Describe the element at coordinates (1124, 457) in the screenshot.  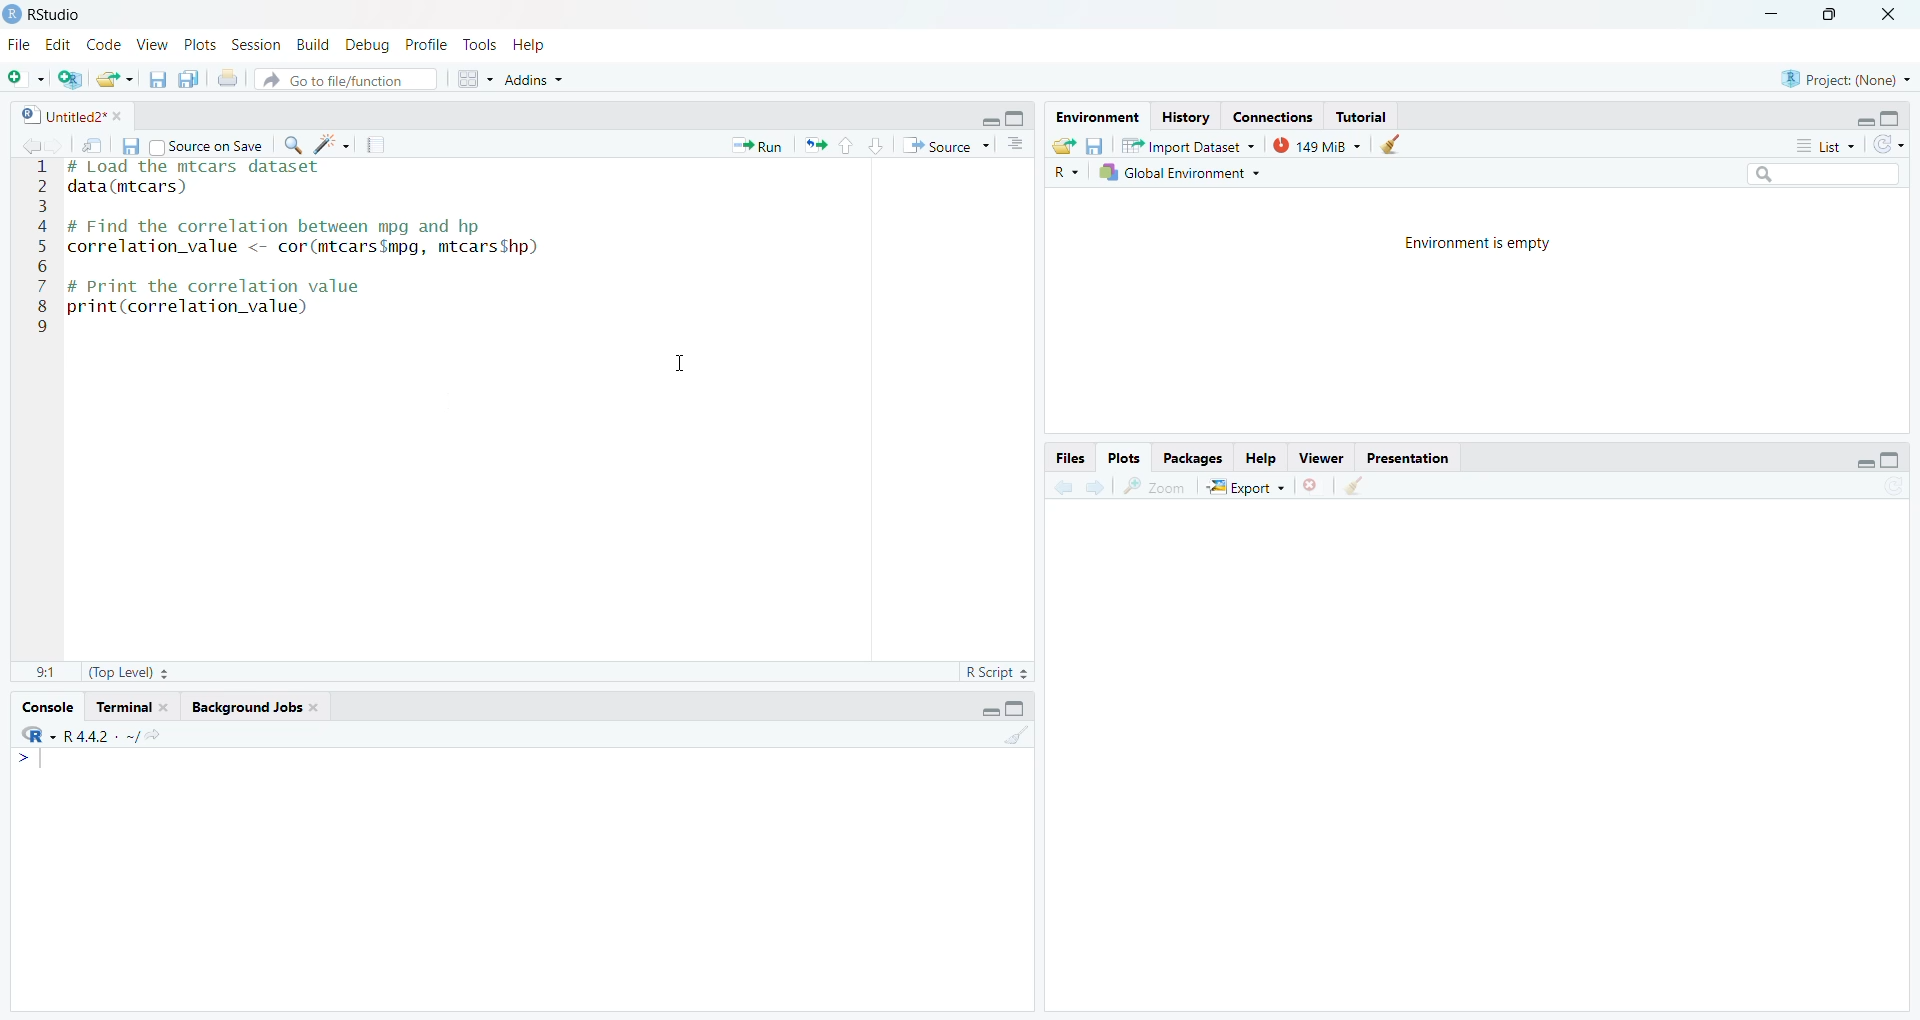
I see `Plots` at that location.